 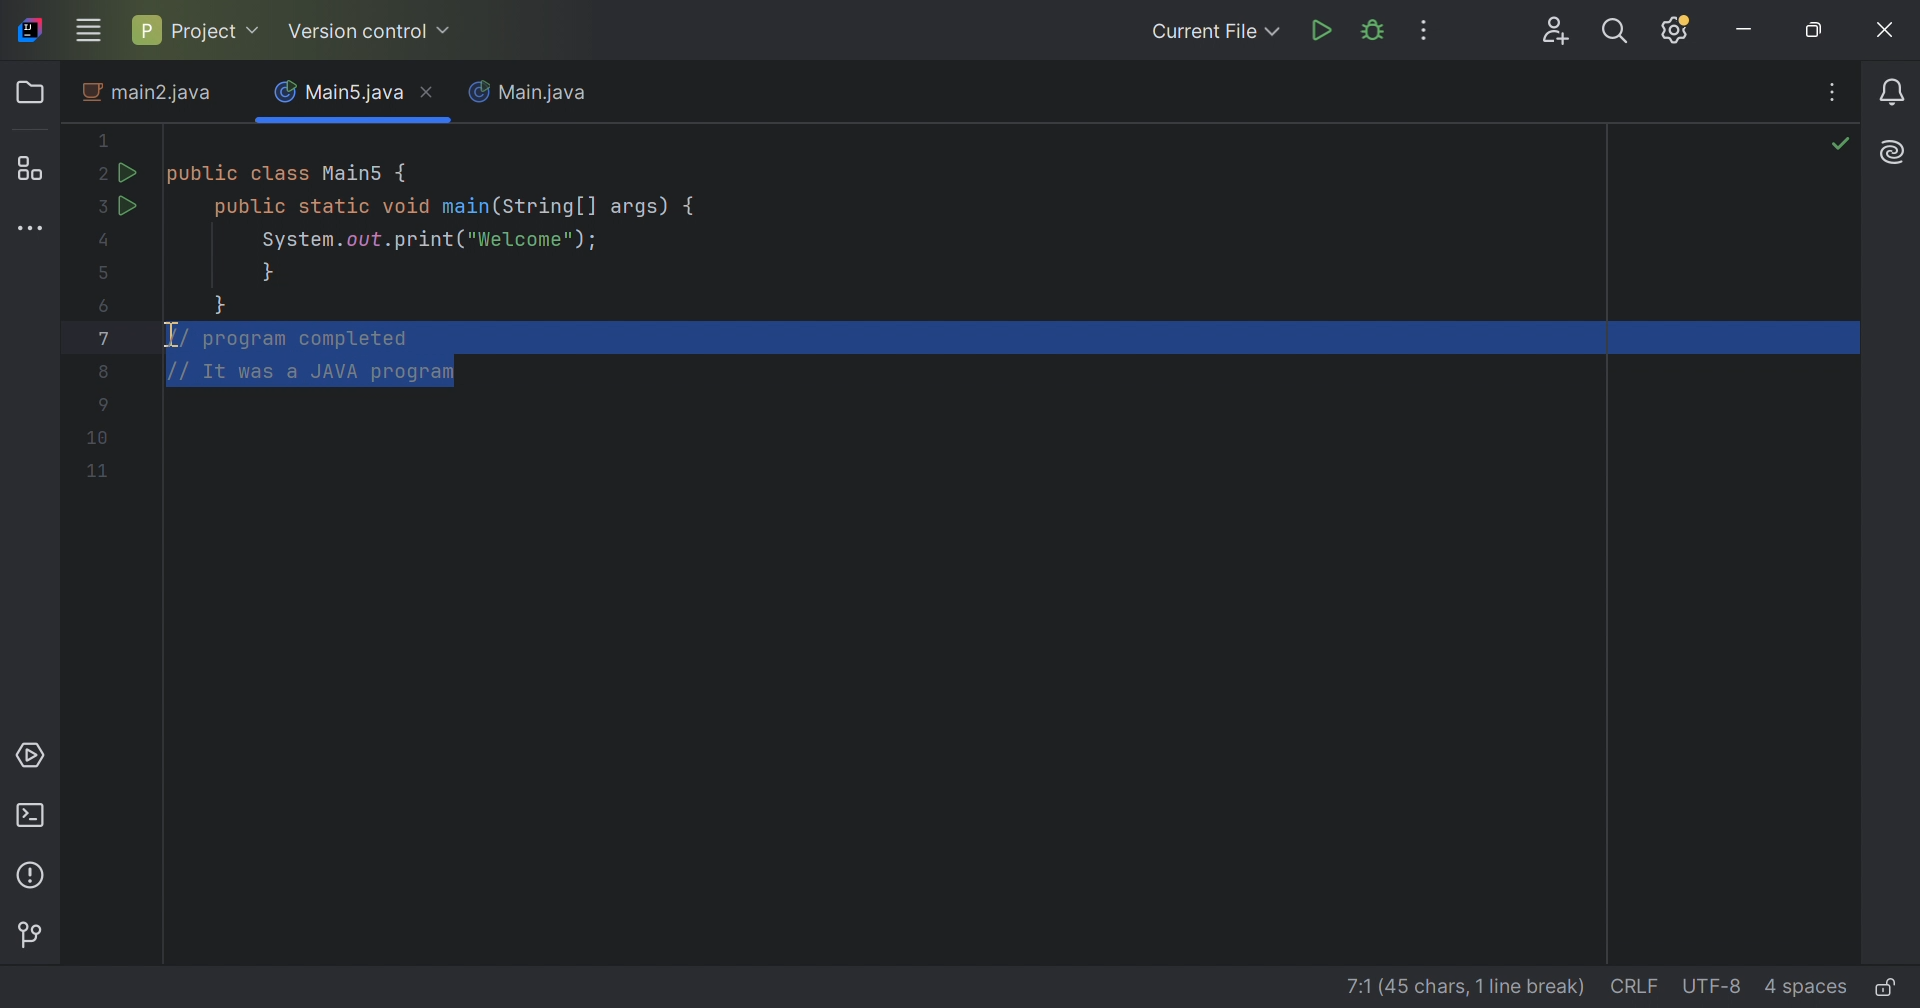 What do you see at coordinates (96, 439) in the screenshot?
I see `Code lines` at bounding box center [96, 439].